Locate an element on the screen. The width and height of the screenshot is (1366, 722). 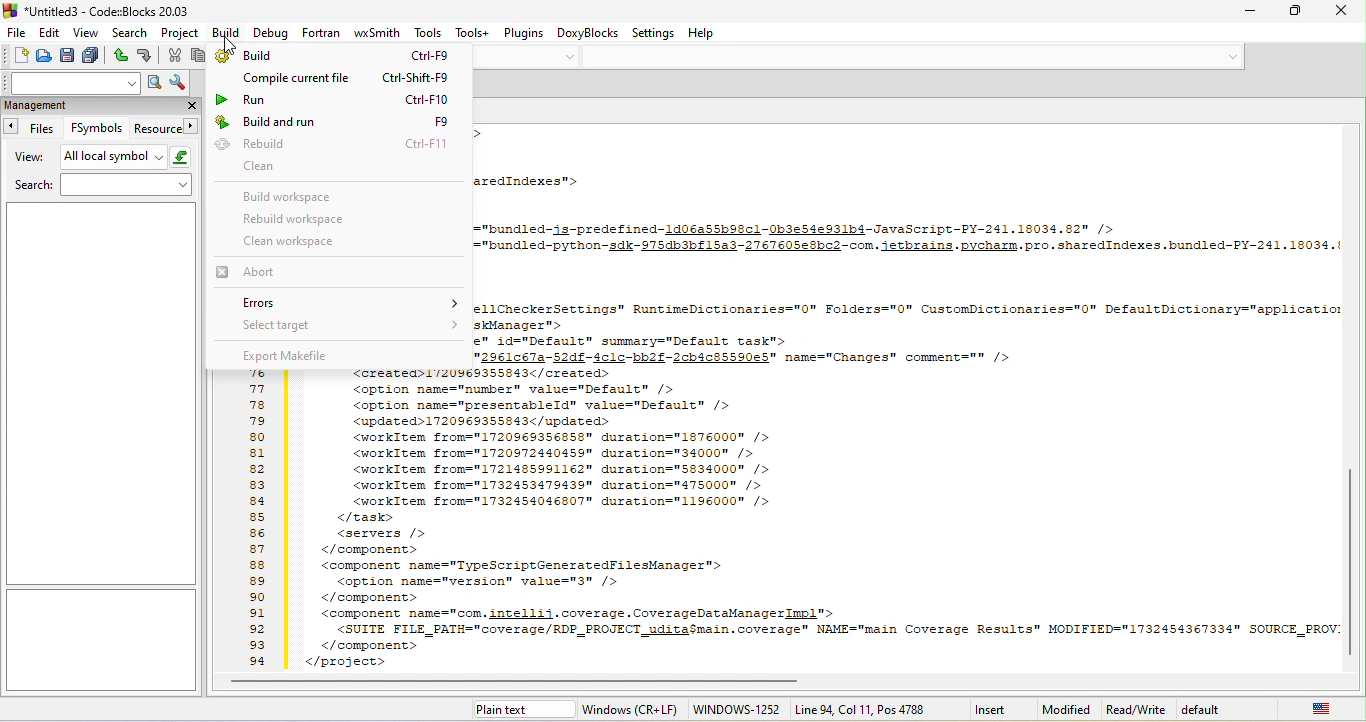
find is located at coordinates (154, 82).